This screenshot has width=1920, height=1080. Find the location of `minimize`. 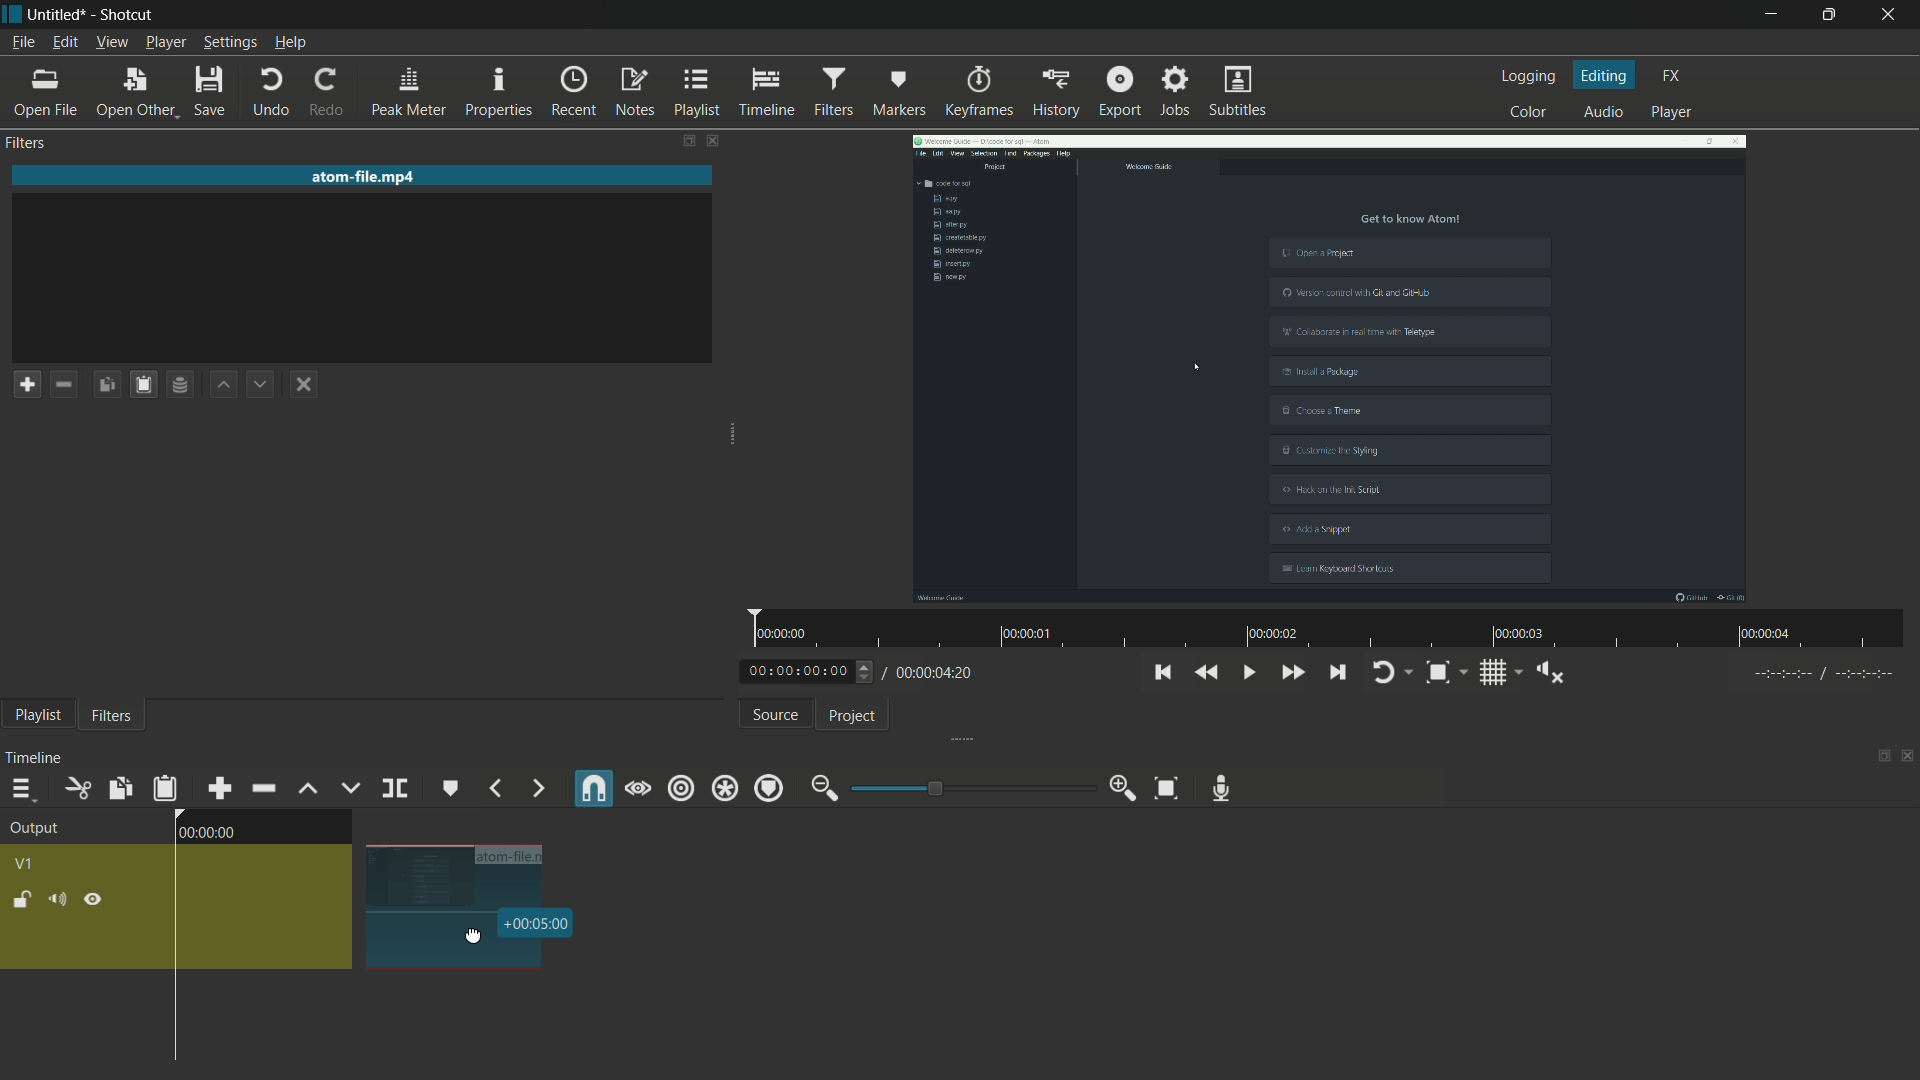

minimize is located at coordinates (1766, 15).